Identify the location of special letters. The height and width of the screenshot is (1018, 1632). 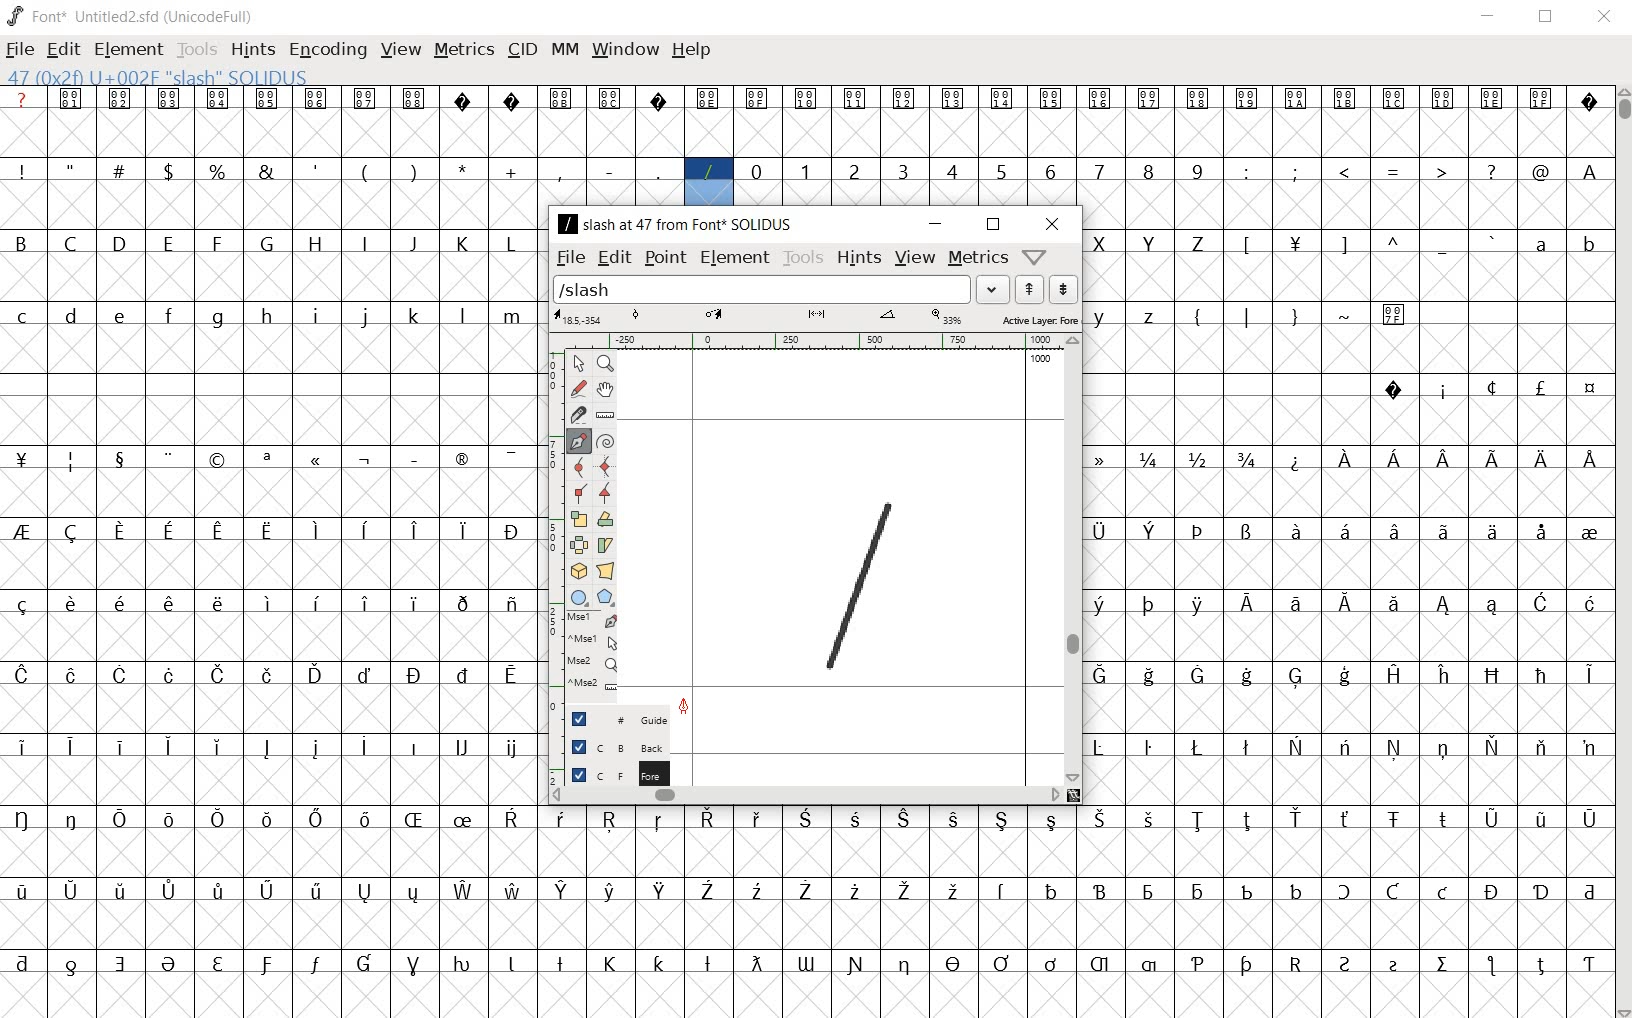
(1345, 673).